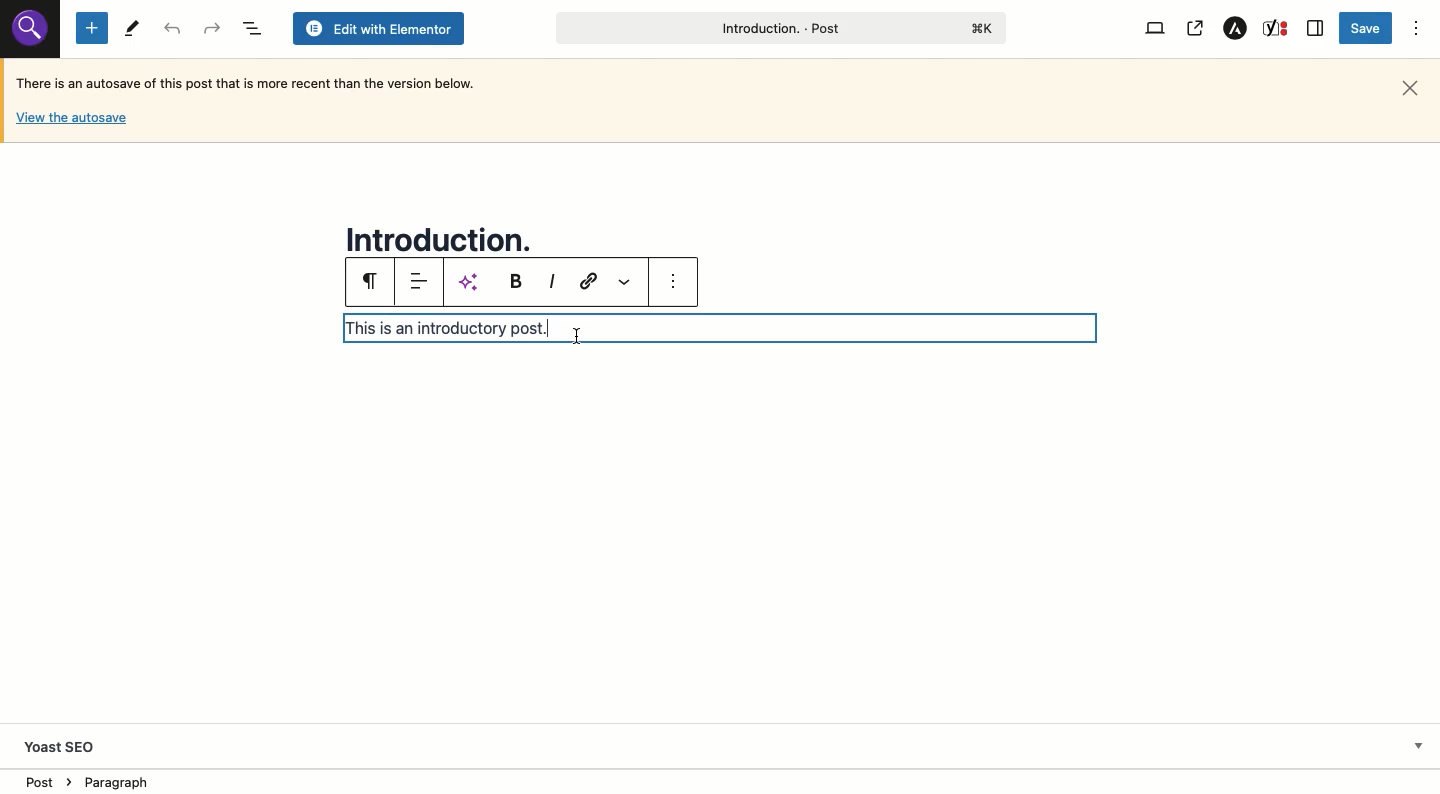 Image resolution: width=1440 pixels, height=794 pixels. I want to click on Save, so click(1368, 28).